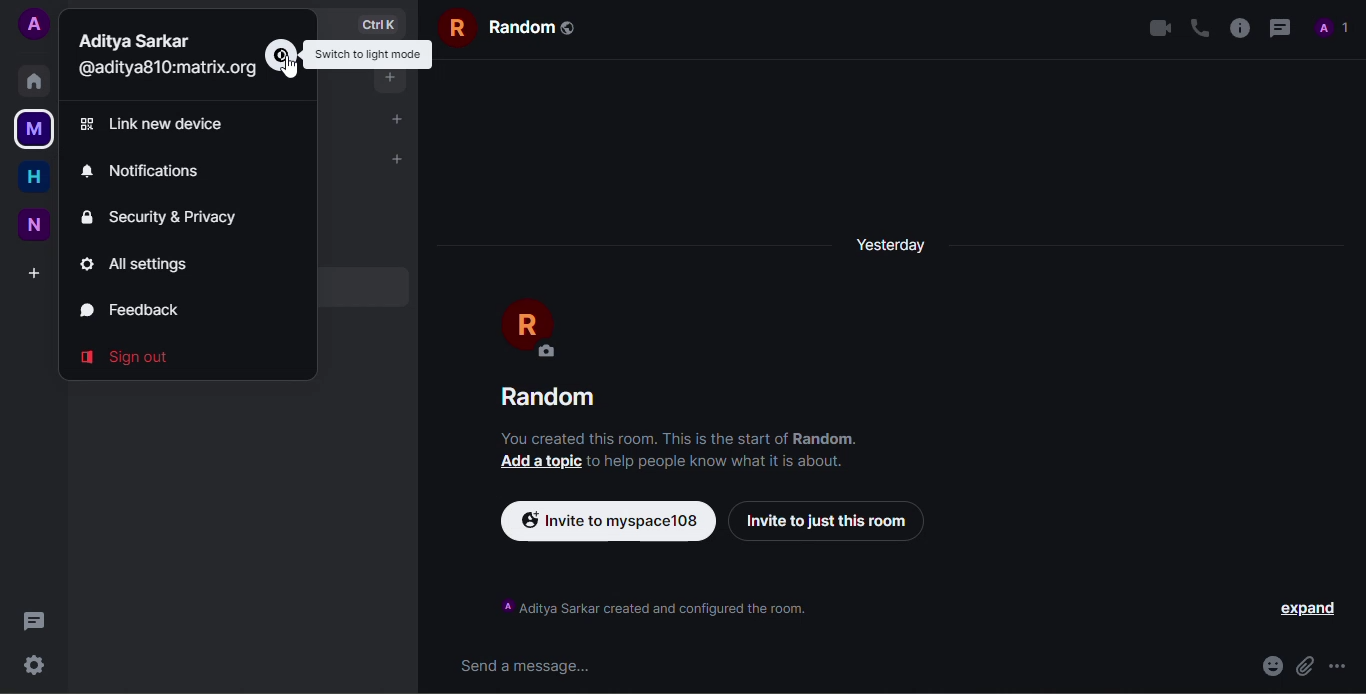 This screenshot has height=694, width=1366. I want to click on profile, so click(135, 40).